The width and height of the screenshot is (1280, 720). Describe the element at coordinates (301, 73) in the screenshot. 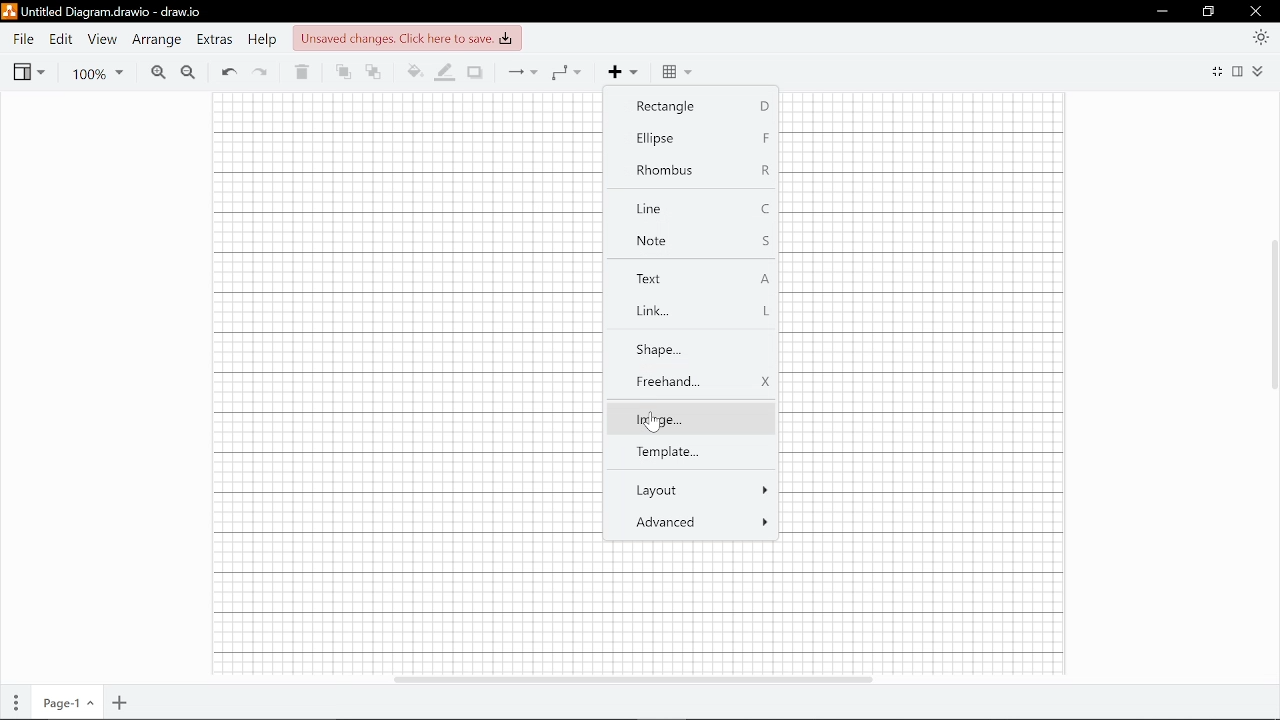

I see `Delete` at that location.